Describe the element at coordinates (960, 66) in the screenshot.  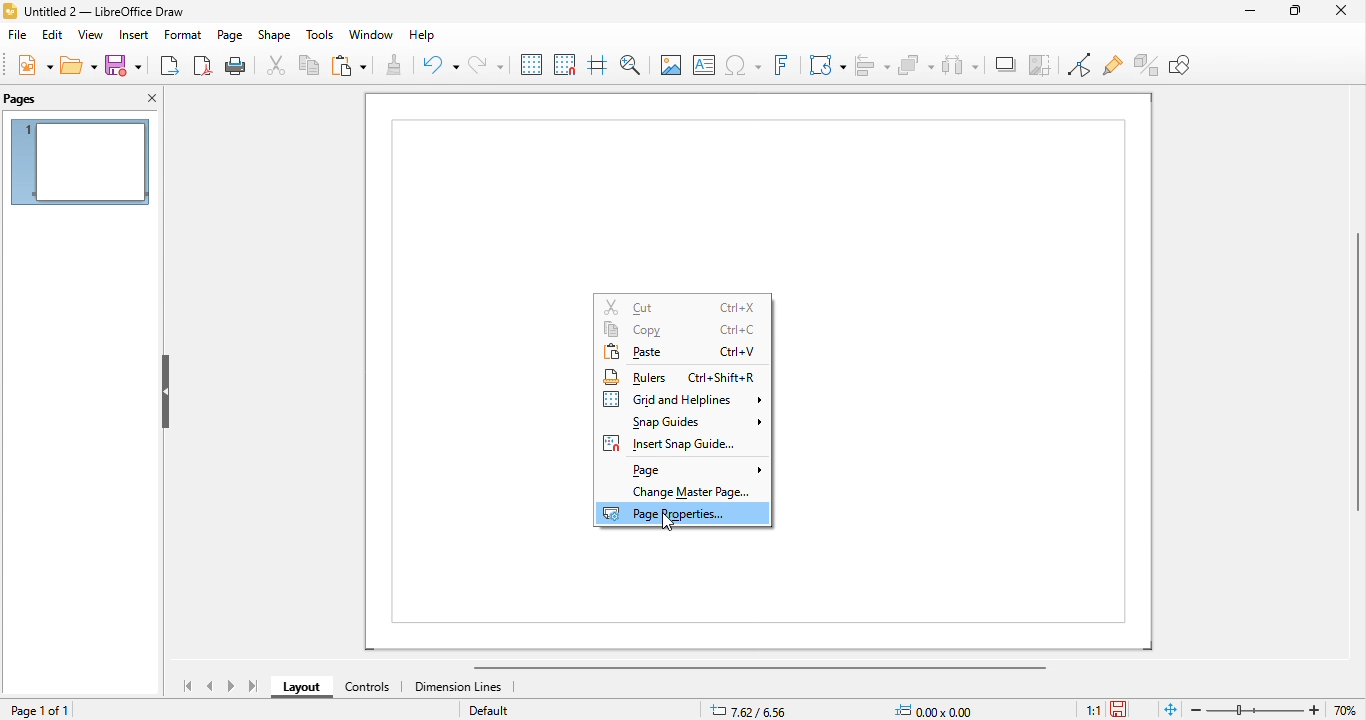
I see `select atleast 3 objects to attributes` at that location.